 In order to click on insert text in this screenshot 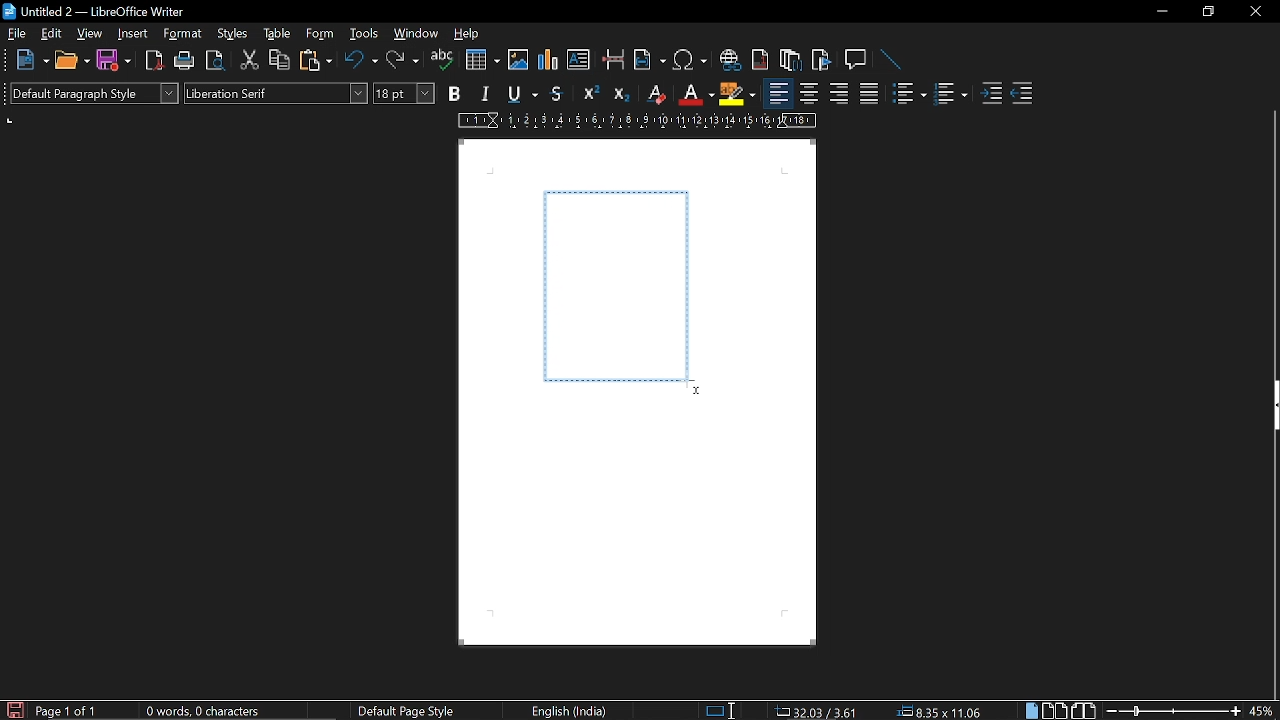, I will do `click(578, 60)`.